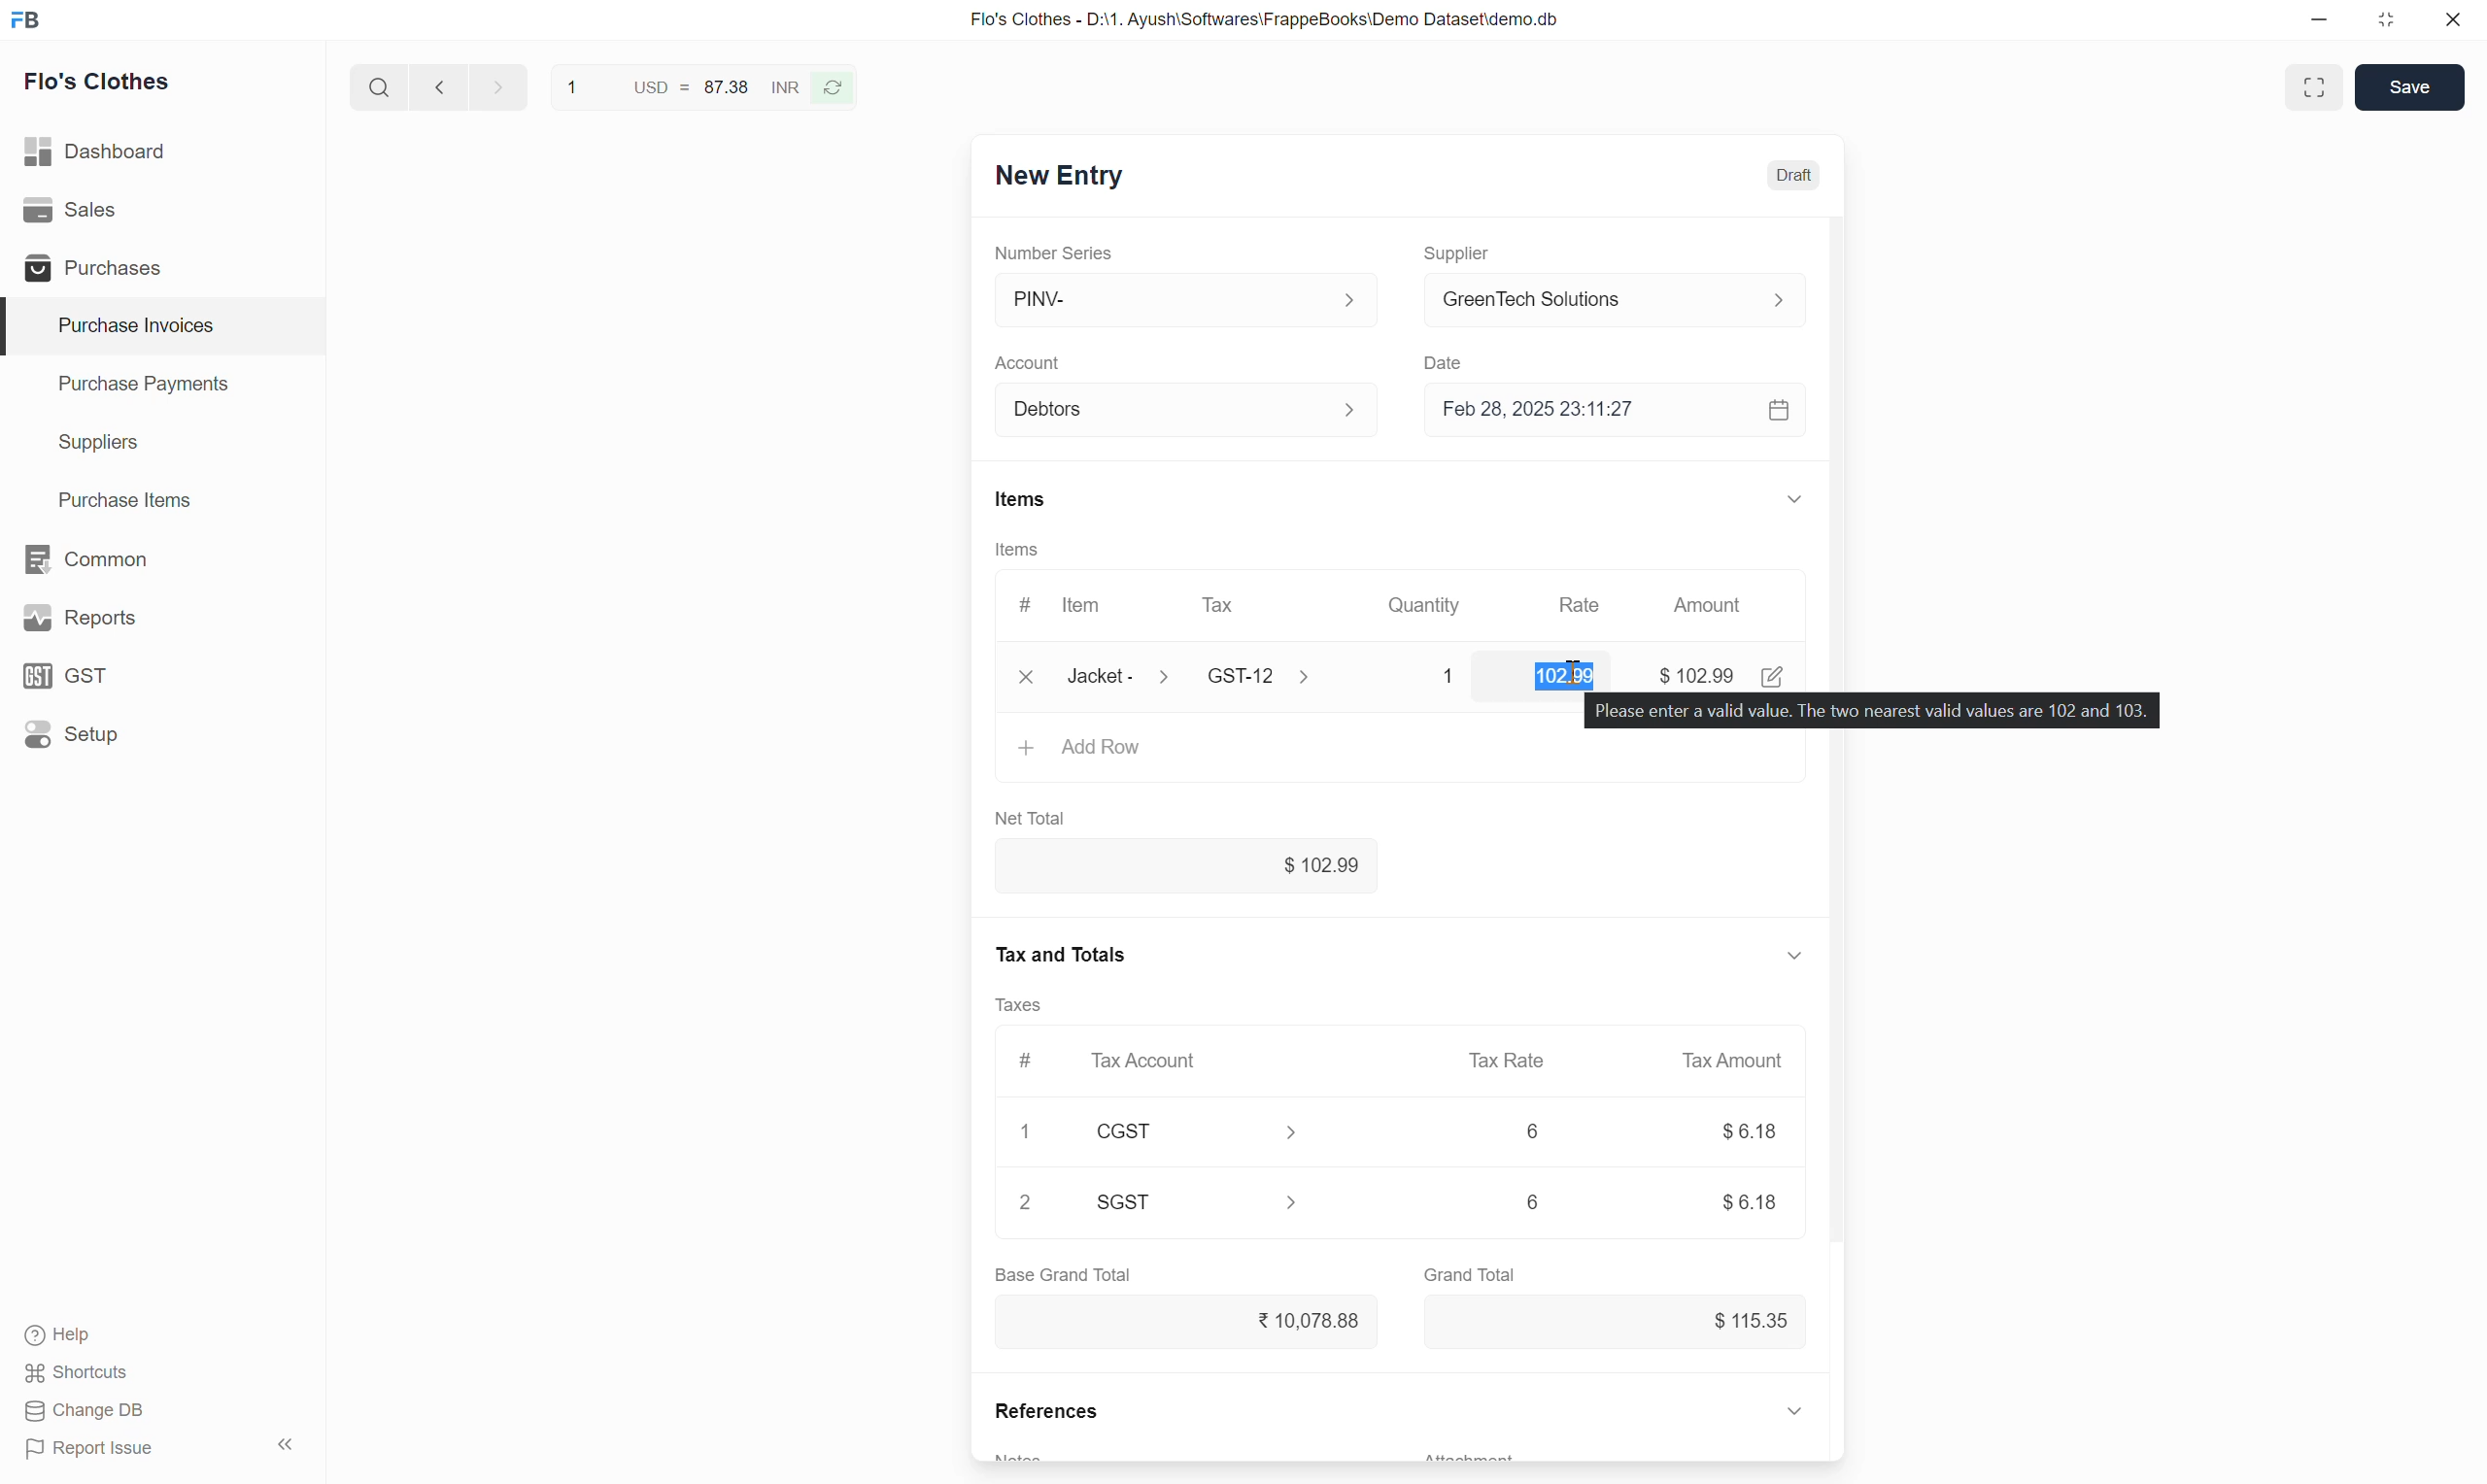 This screenshot has height=1484, width=2487. What do you see at coordinates (1197, 1131) in the screenshot?
I see `CGST` at bounding box center [1197, 1131].